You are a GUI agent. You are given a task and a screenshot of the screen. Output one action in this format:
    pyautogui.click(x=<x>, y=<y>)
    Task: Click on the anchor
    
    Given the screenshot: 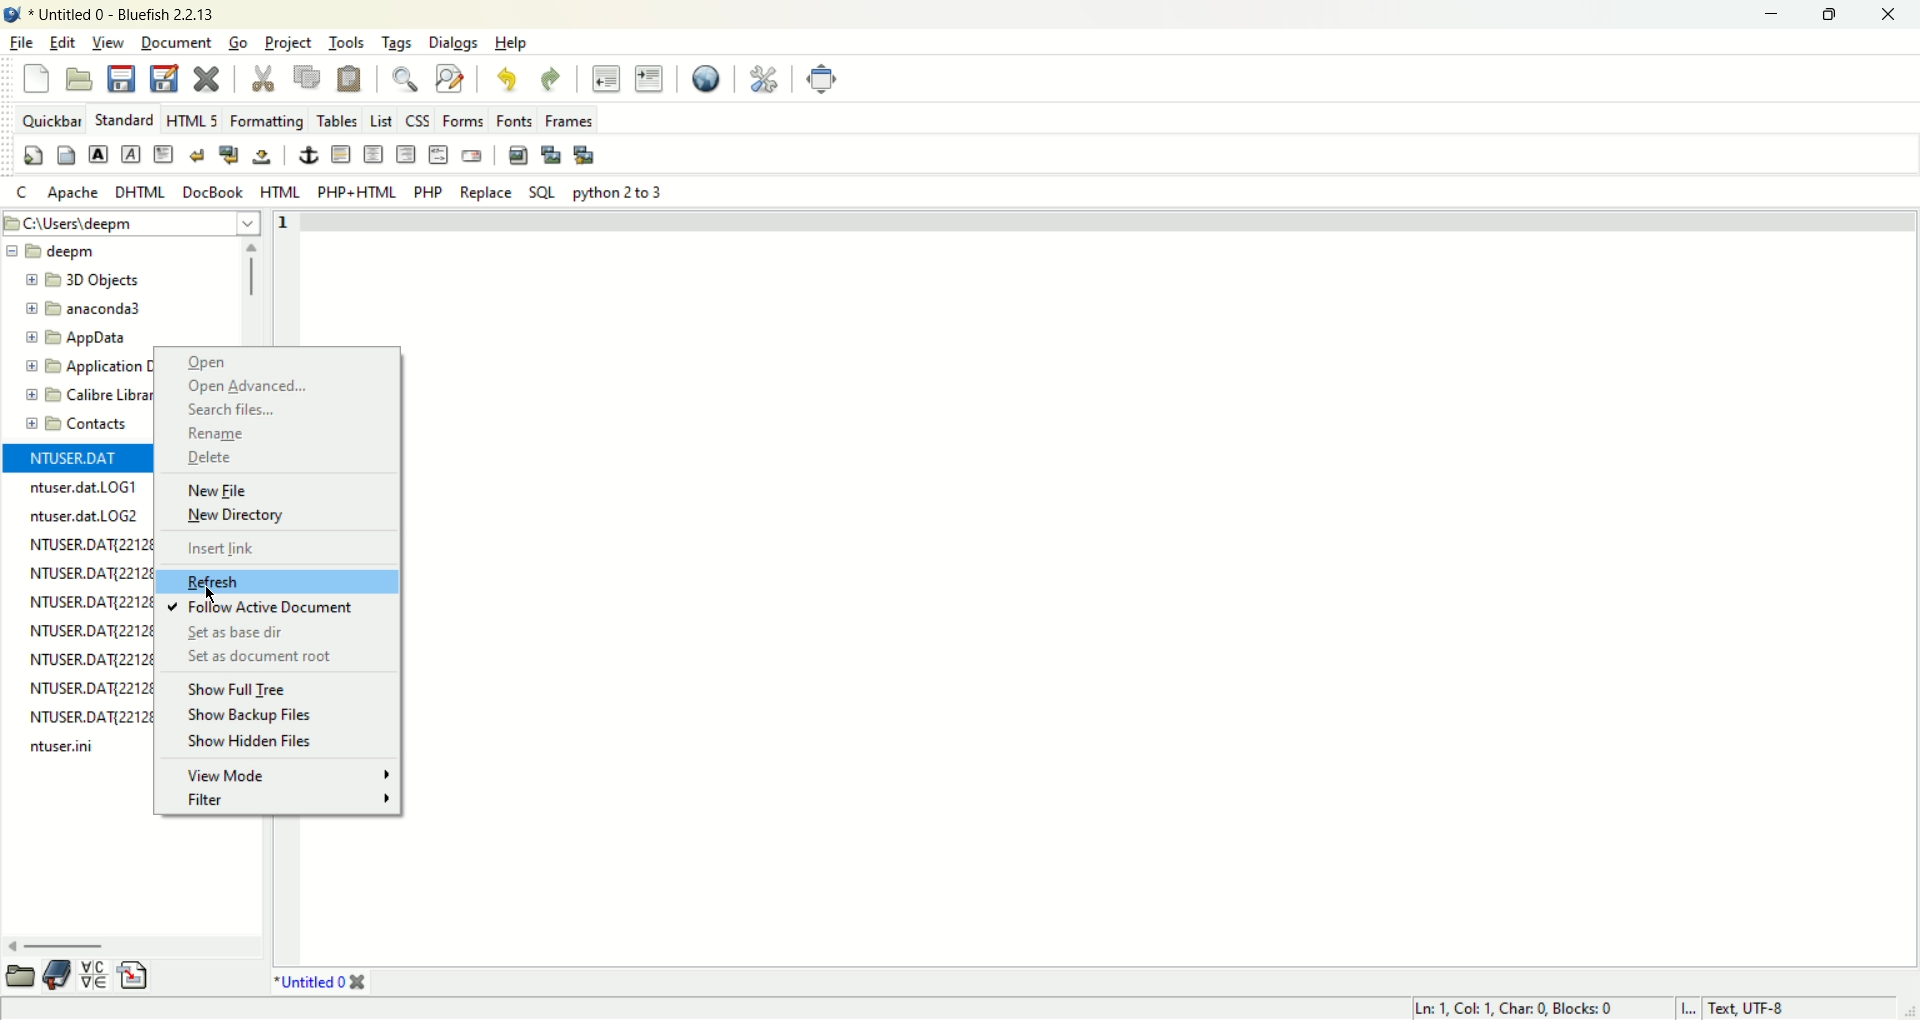 What is the action you would take?
    pyautogui.click(x=308, y=155)
    